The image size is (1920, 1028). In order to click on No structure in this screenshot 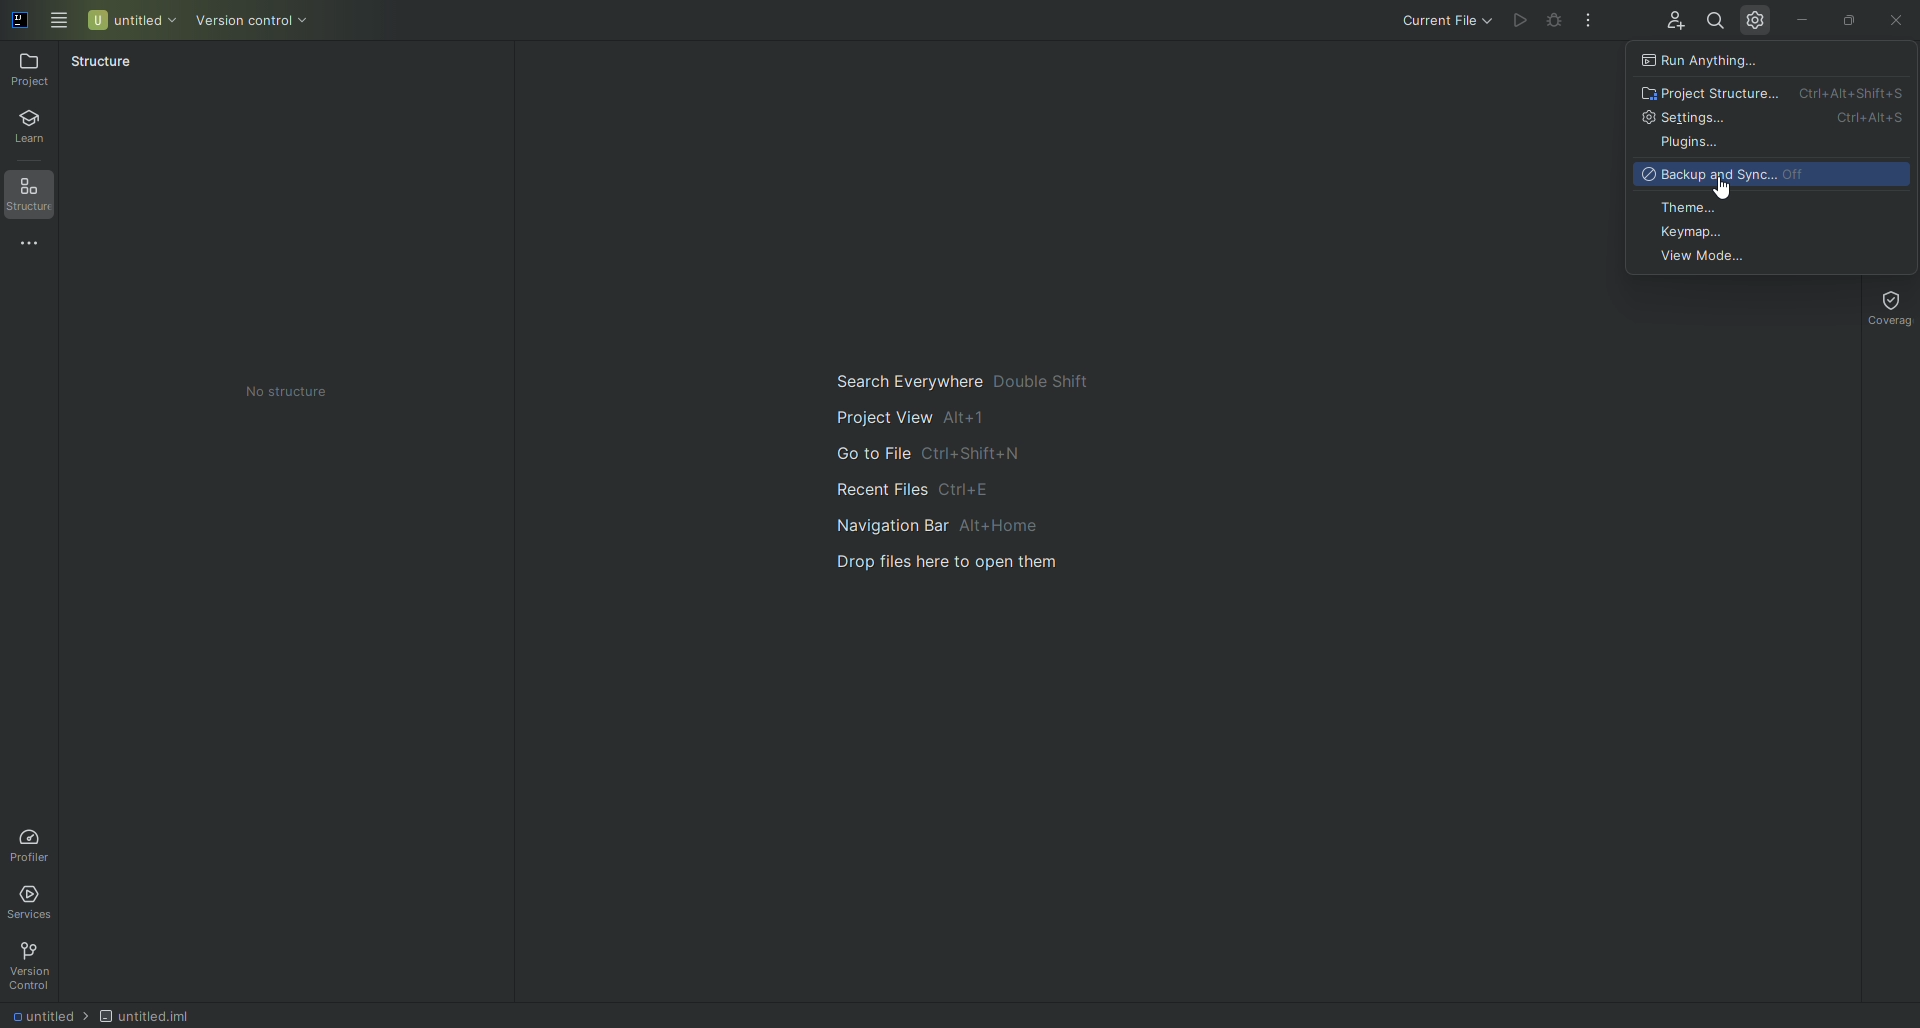, I will do `click(303, 392)`.